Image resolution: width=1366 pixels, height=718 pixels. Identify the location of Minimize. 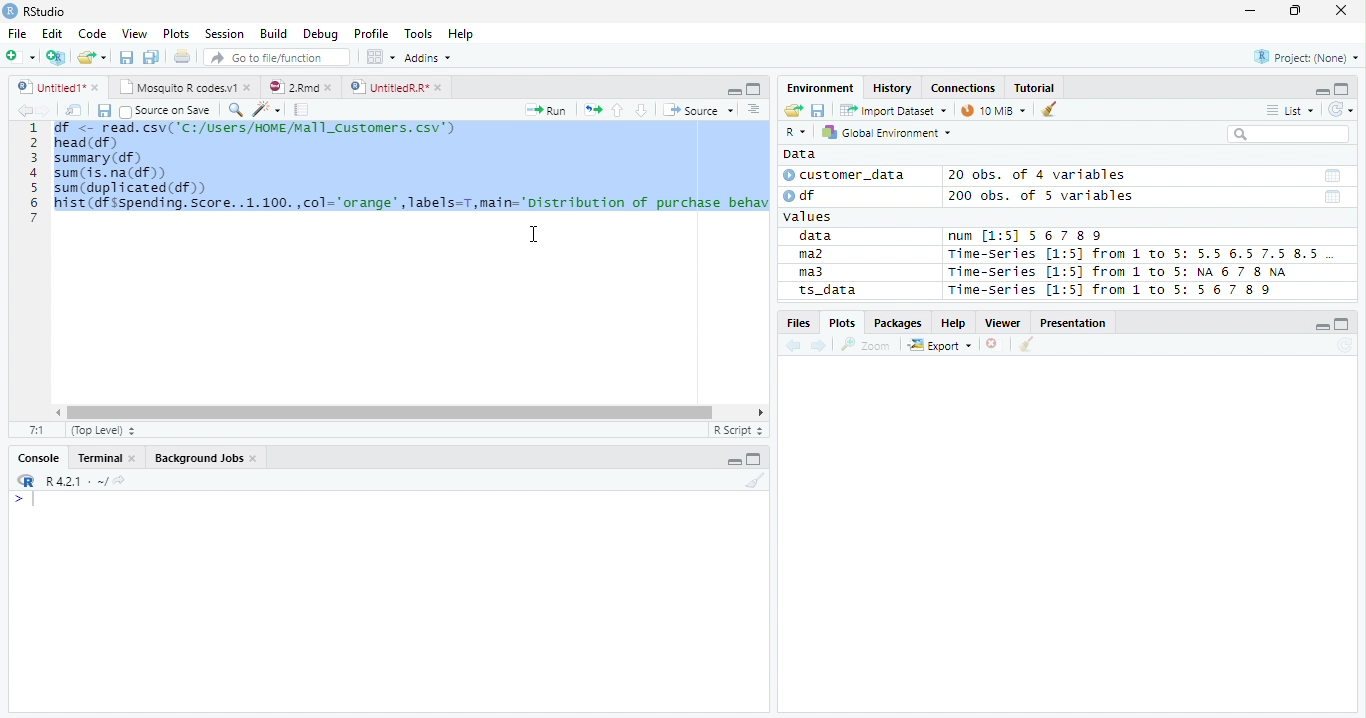
(732, 90).